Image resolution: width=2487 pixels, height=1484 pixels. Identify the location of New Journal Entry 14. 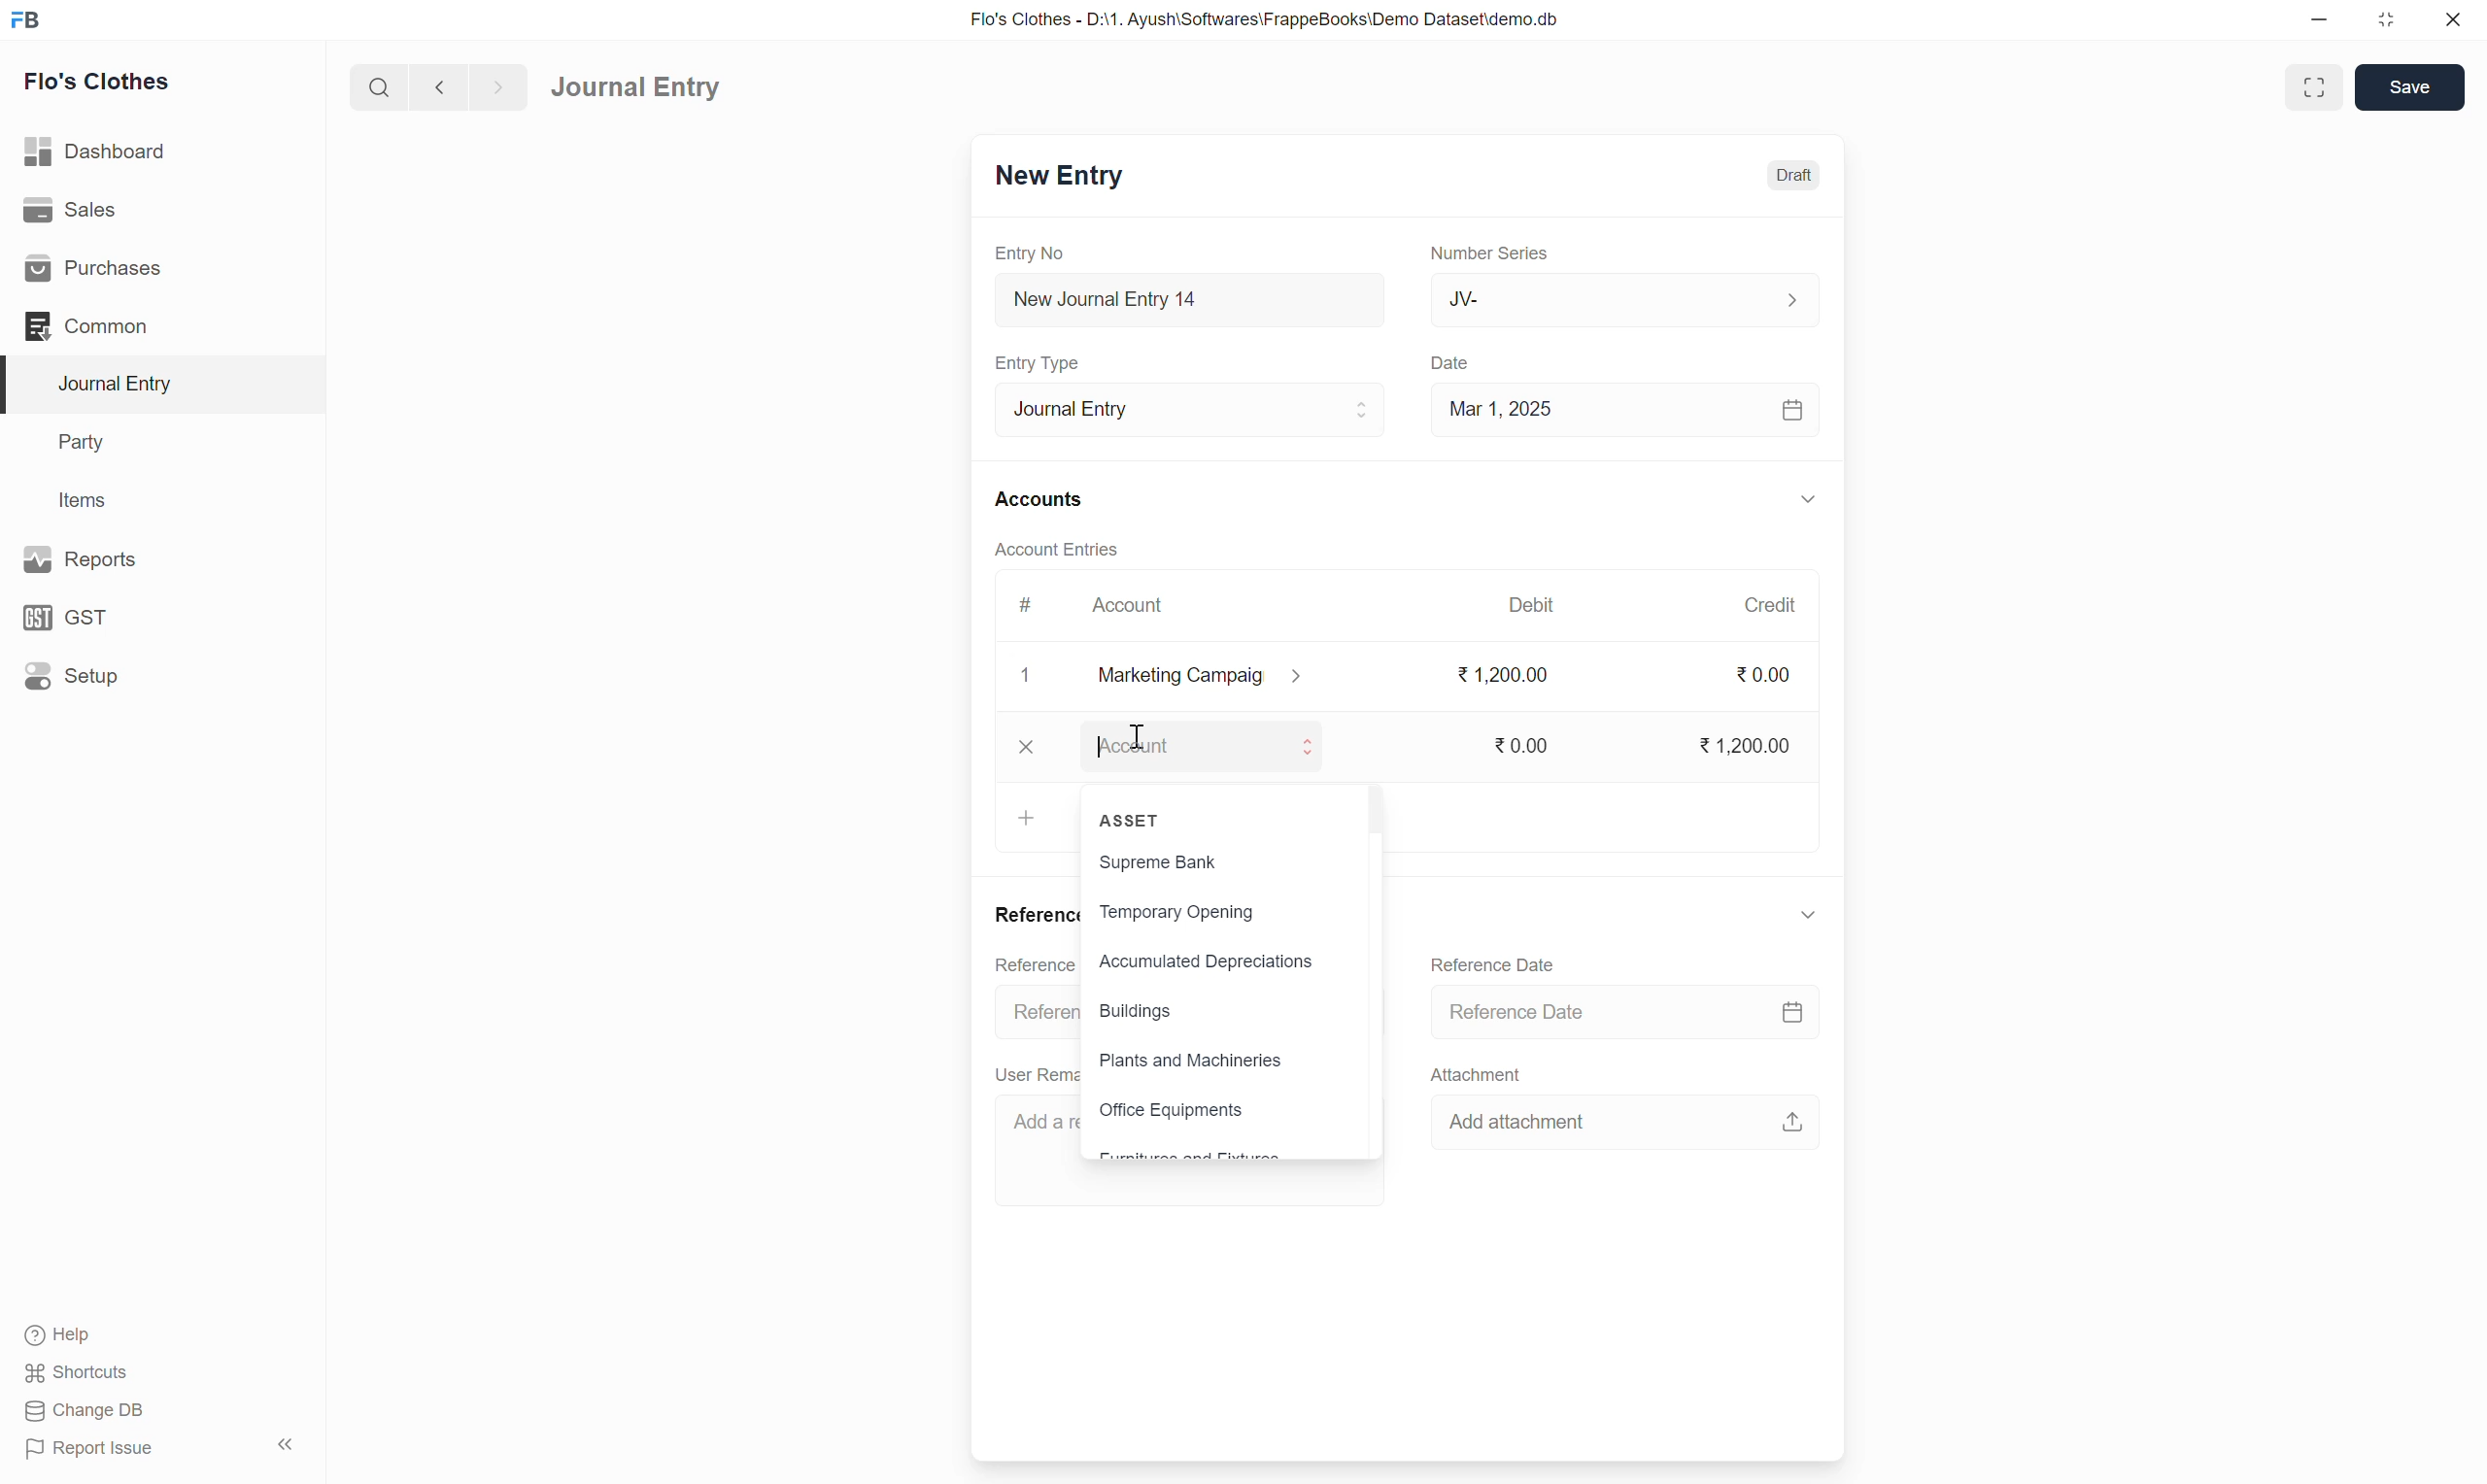
(1141, 300).